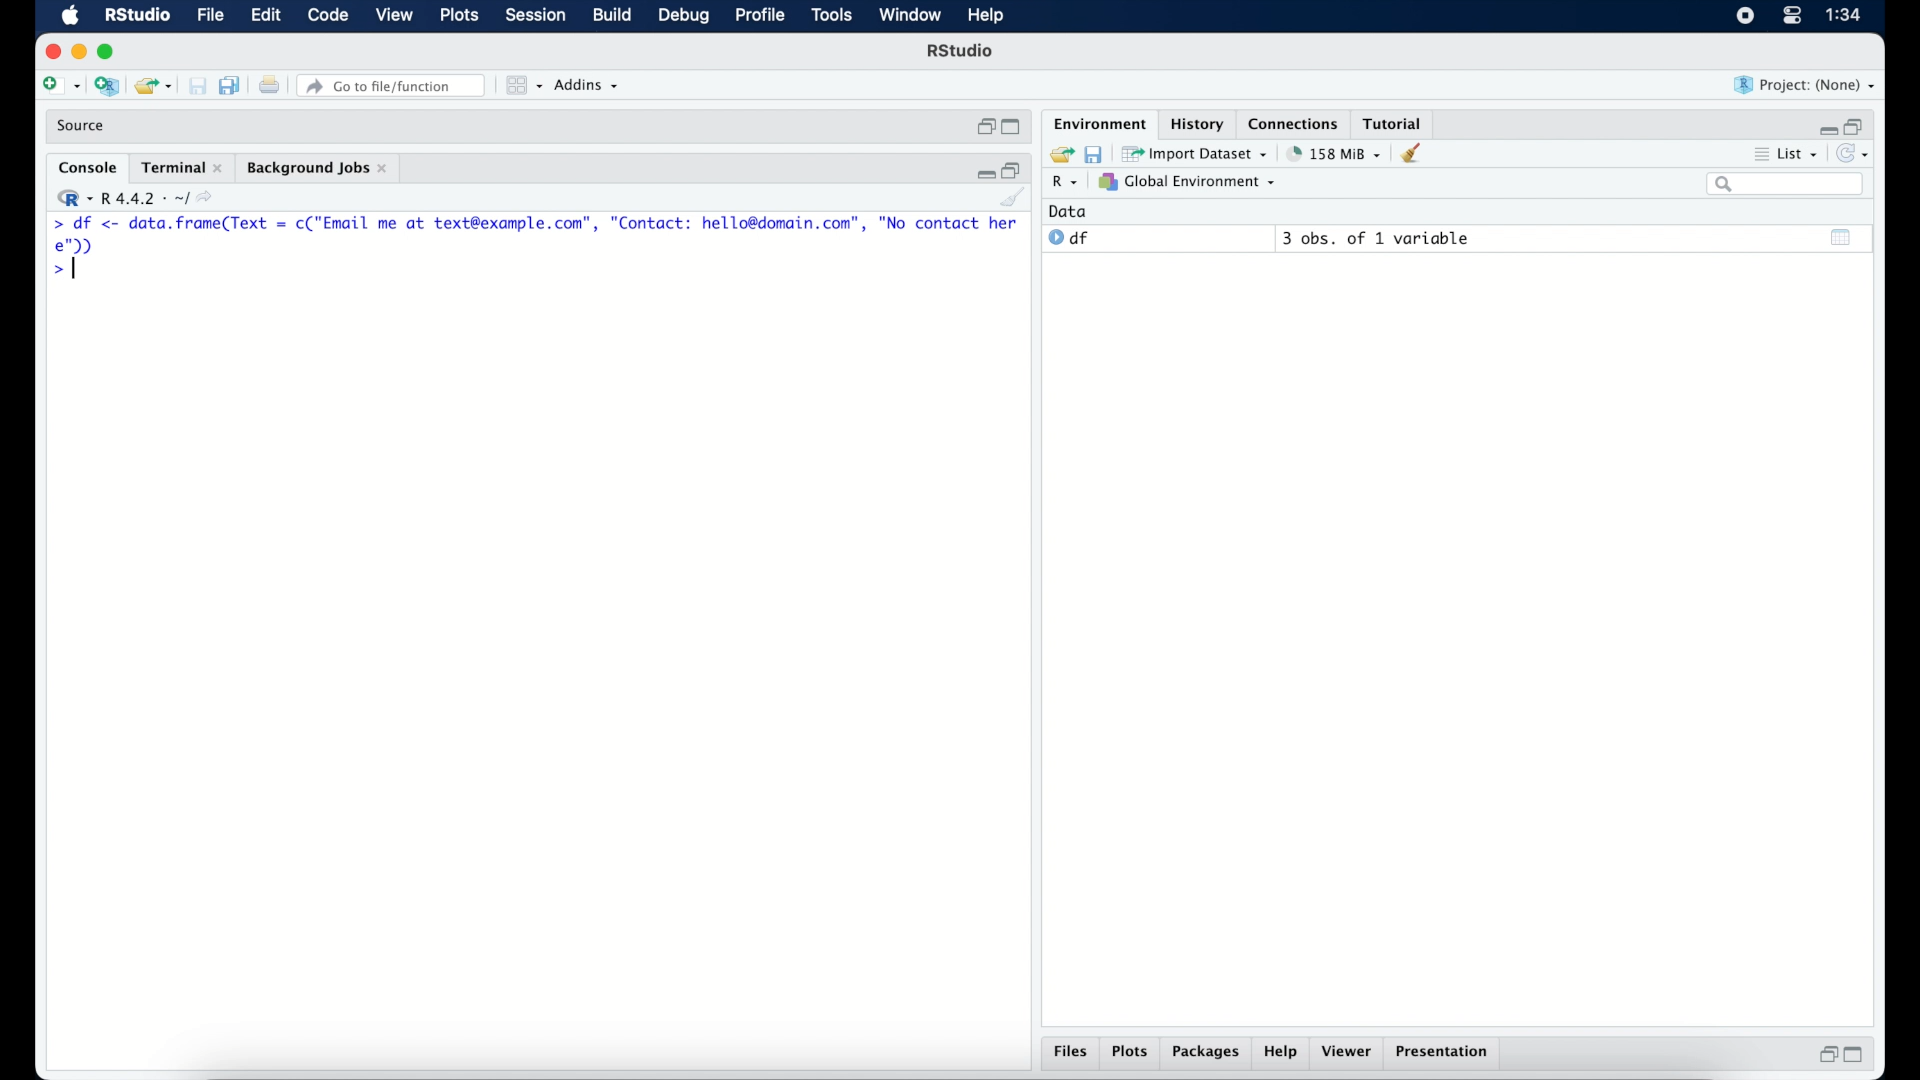  Describe the element at coordinates (1415, 154) in the screenshot. I see `clear console` at that location.